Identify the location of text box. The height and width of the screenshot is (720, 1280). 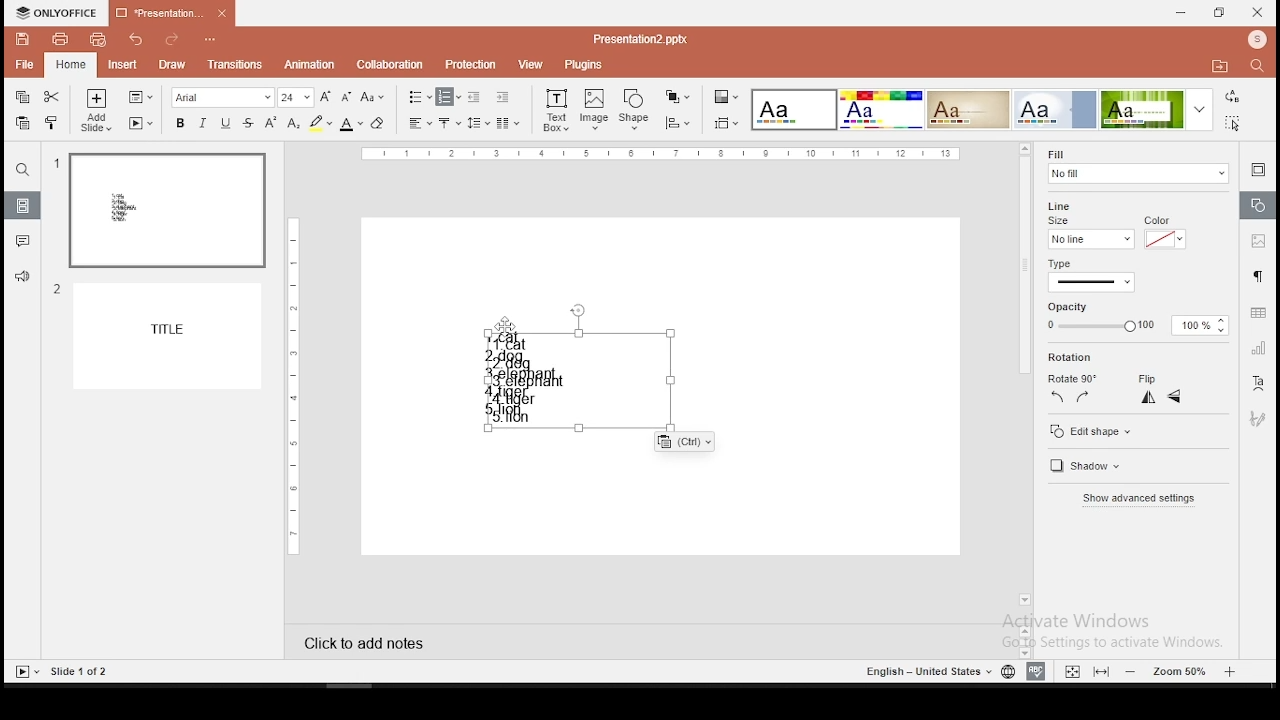
(555, 111).